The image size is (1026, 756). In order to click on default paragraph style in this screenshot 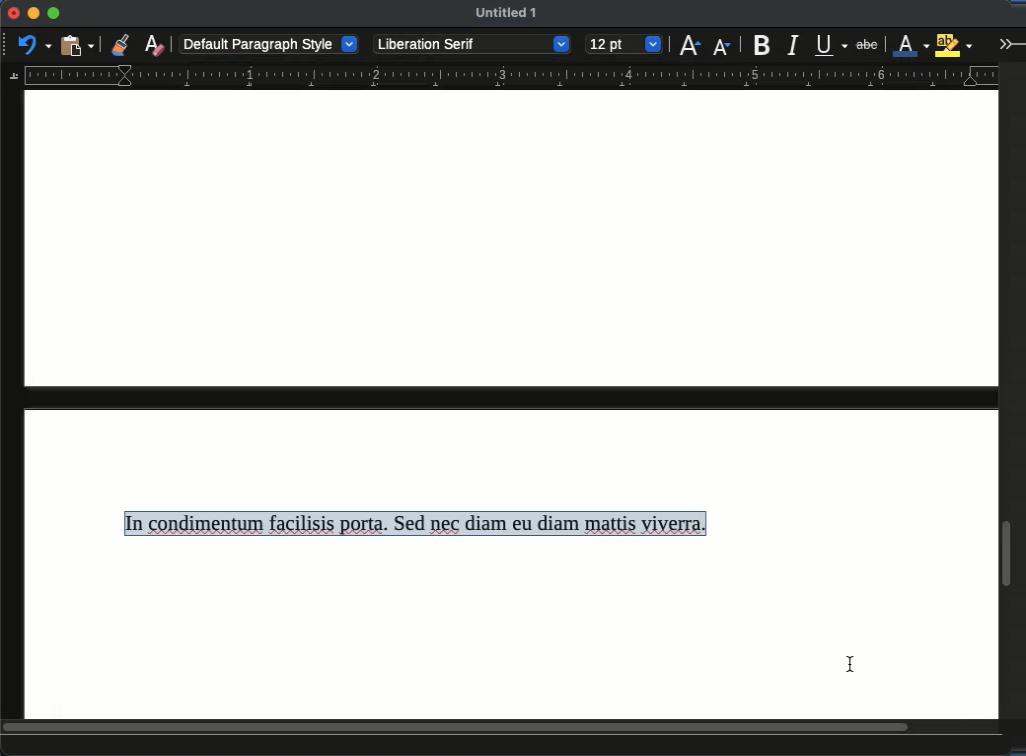, I will do `click(270, 43)`.